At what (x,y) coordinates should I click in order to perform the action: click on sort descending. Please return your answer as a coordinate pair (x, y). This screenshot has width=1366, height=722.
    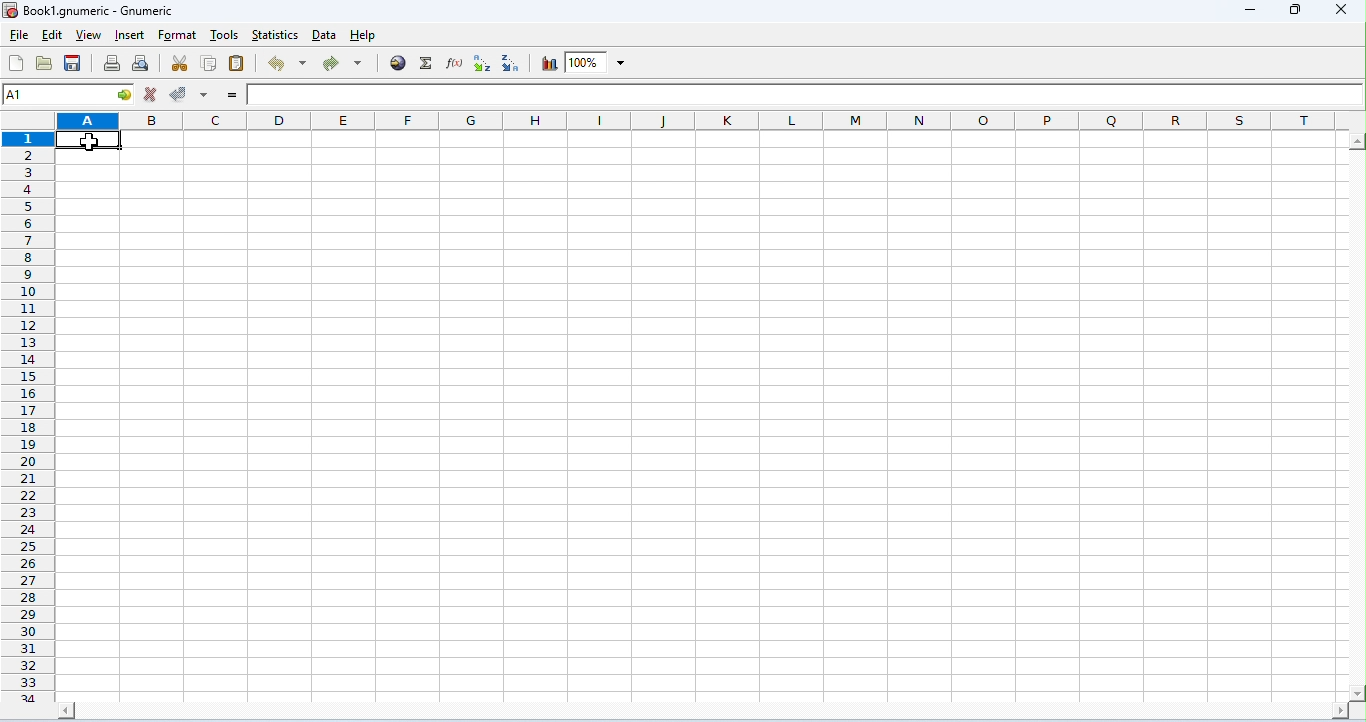
    Looking at the image, I should click on (511, 63).